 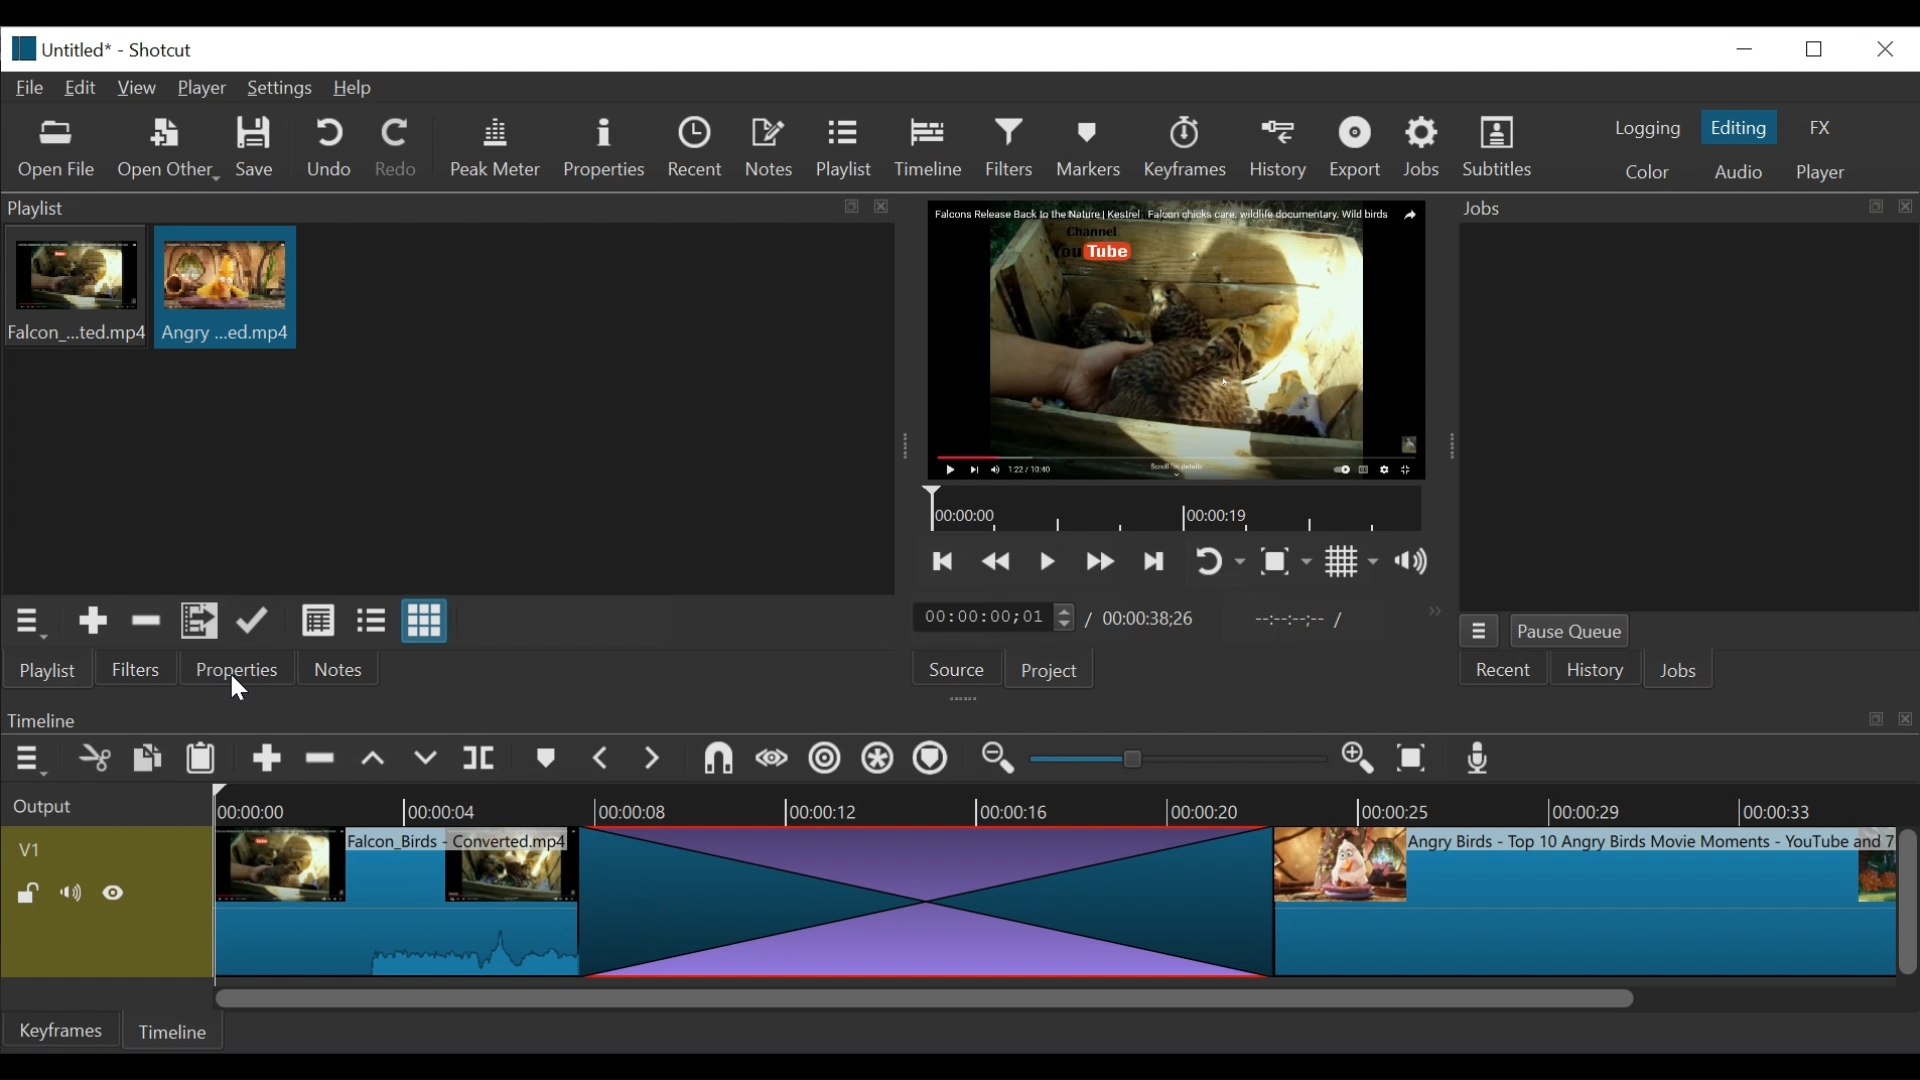 What do you see at coordinates (482, 760) in the screenshot?
I see `split at playhead` at bounding box center [482, 760].